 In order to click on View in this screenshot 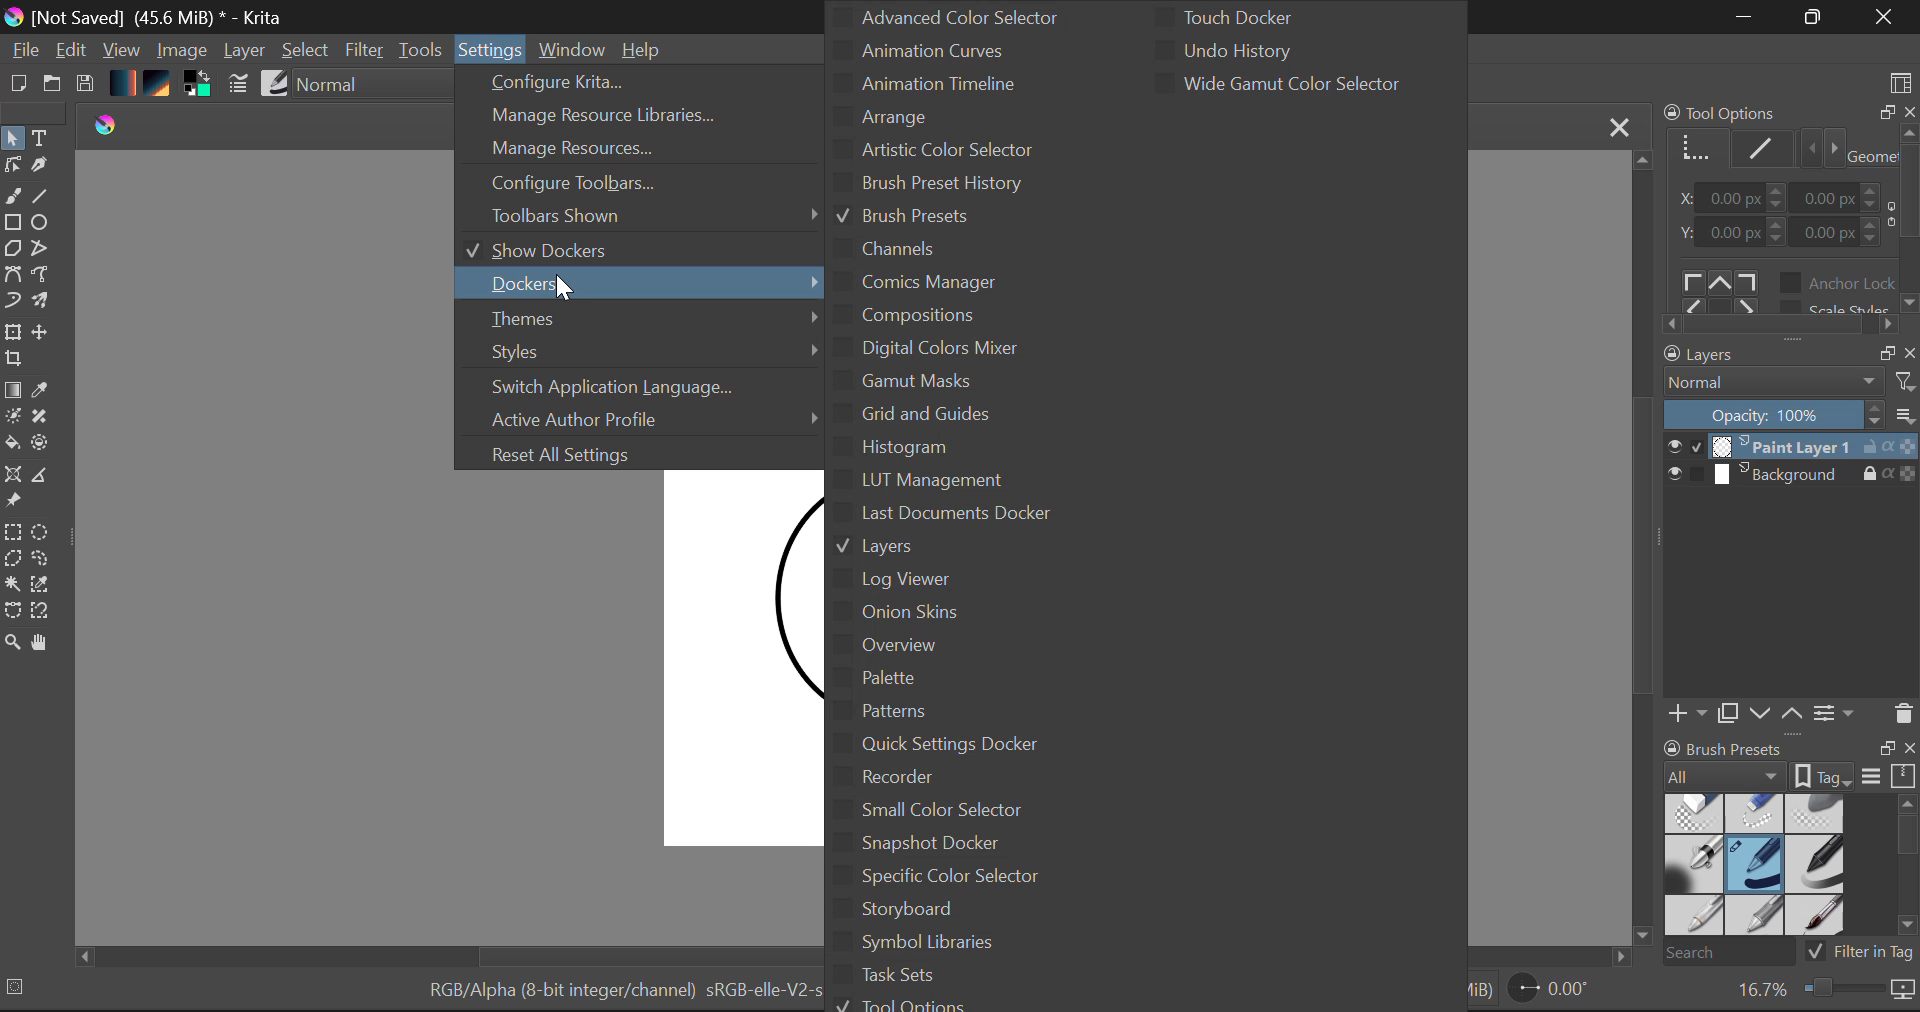, I will do `click(122, 50)`.